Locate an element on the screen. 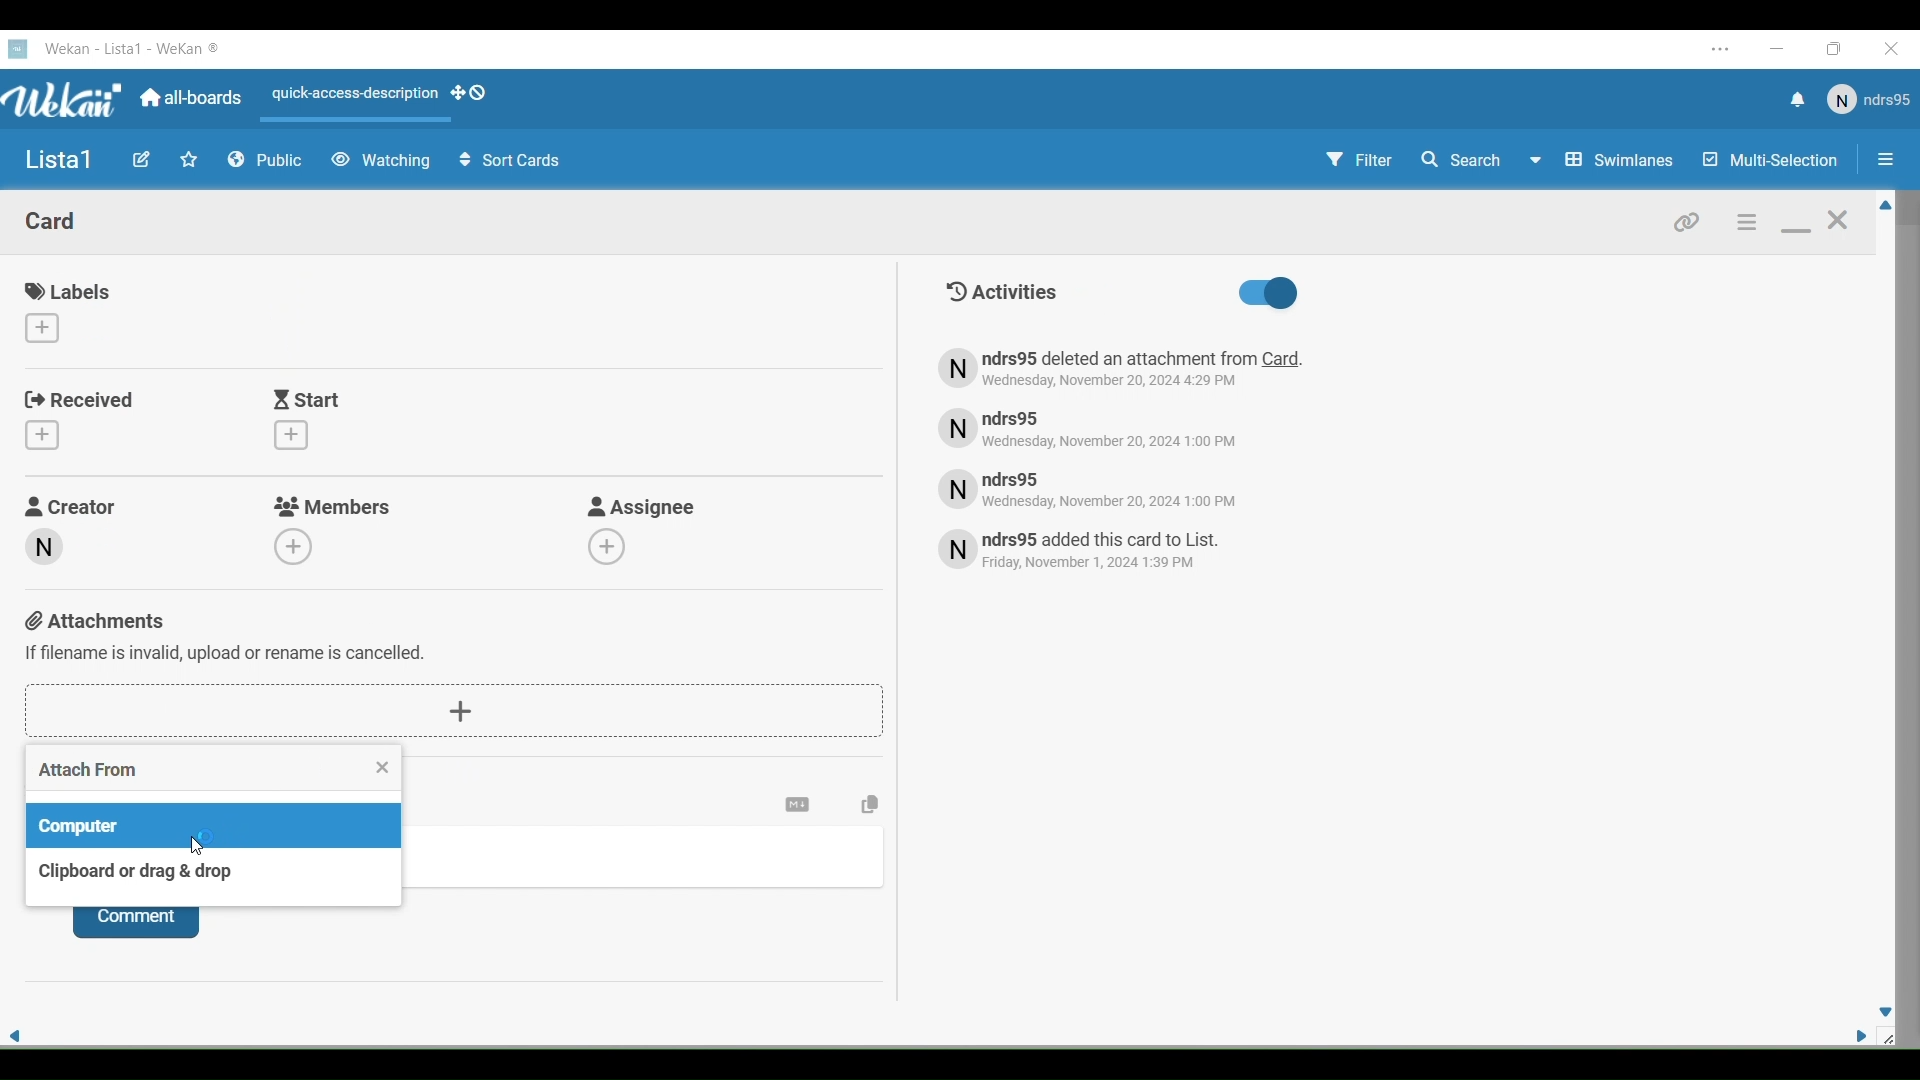 The width and height of the screenshot is (1920, 1080). WeKan is located at coordinates (134, 48).